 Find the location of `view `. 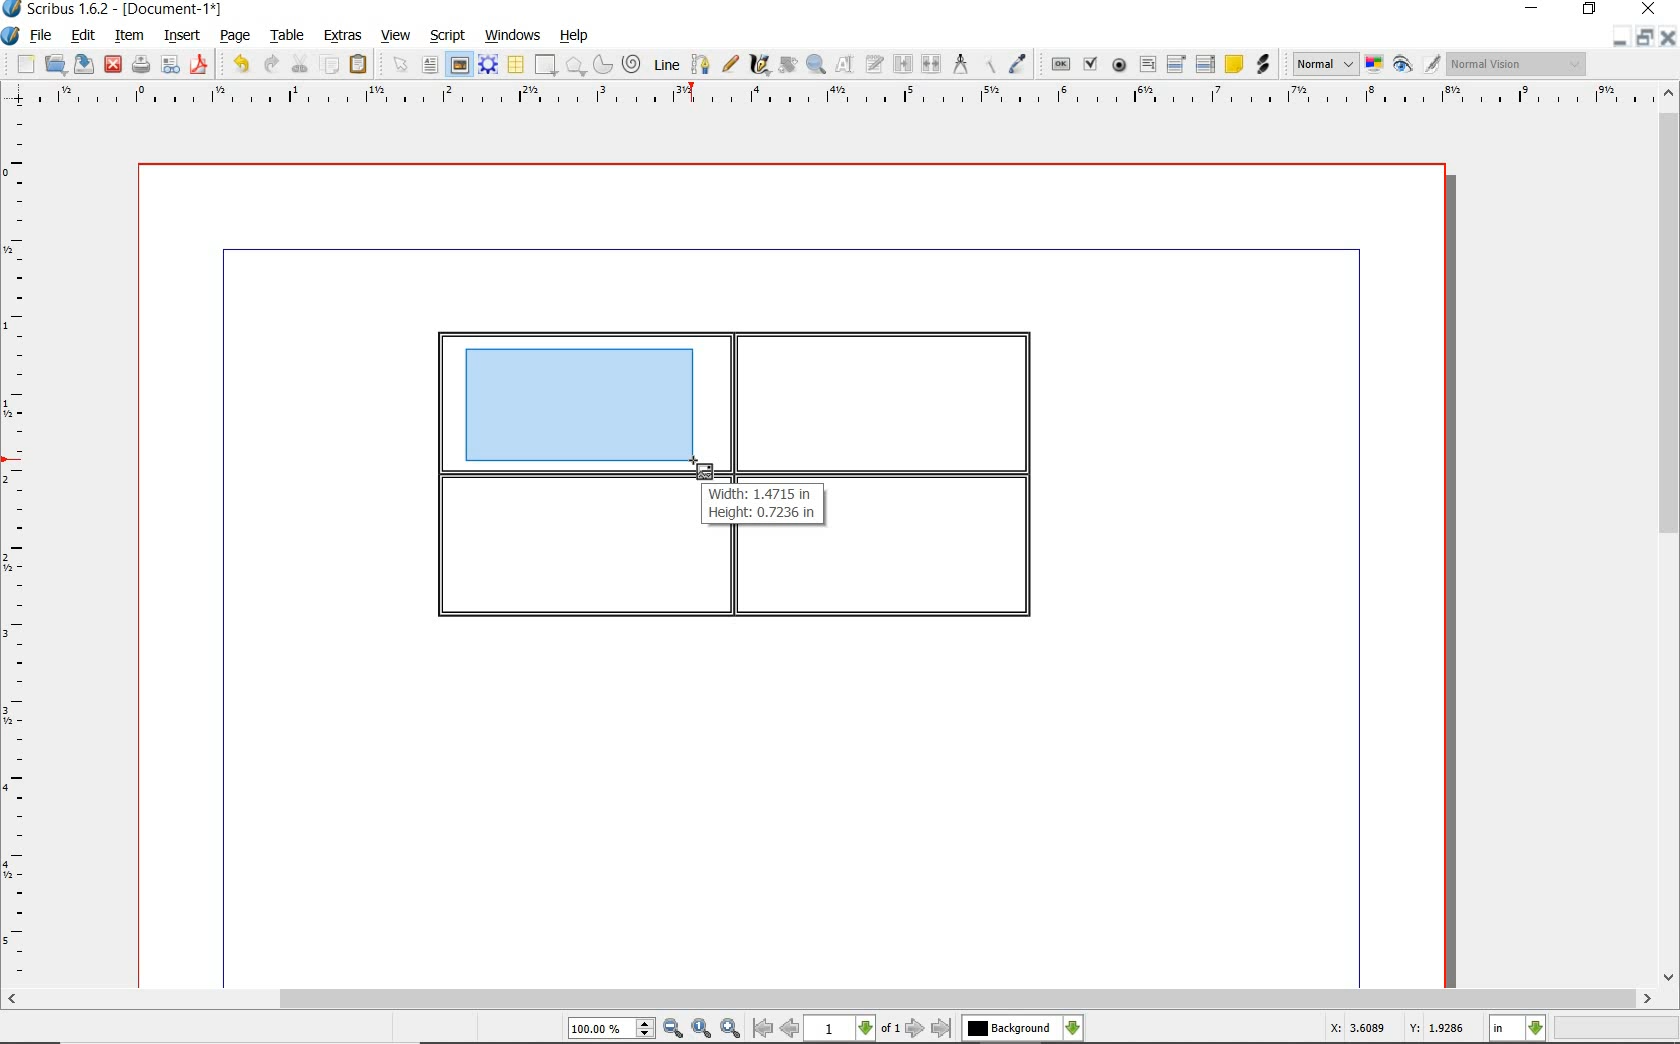

view  is located at coordinates (399, 36).